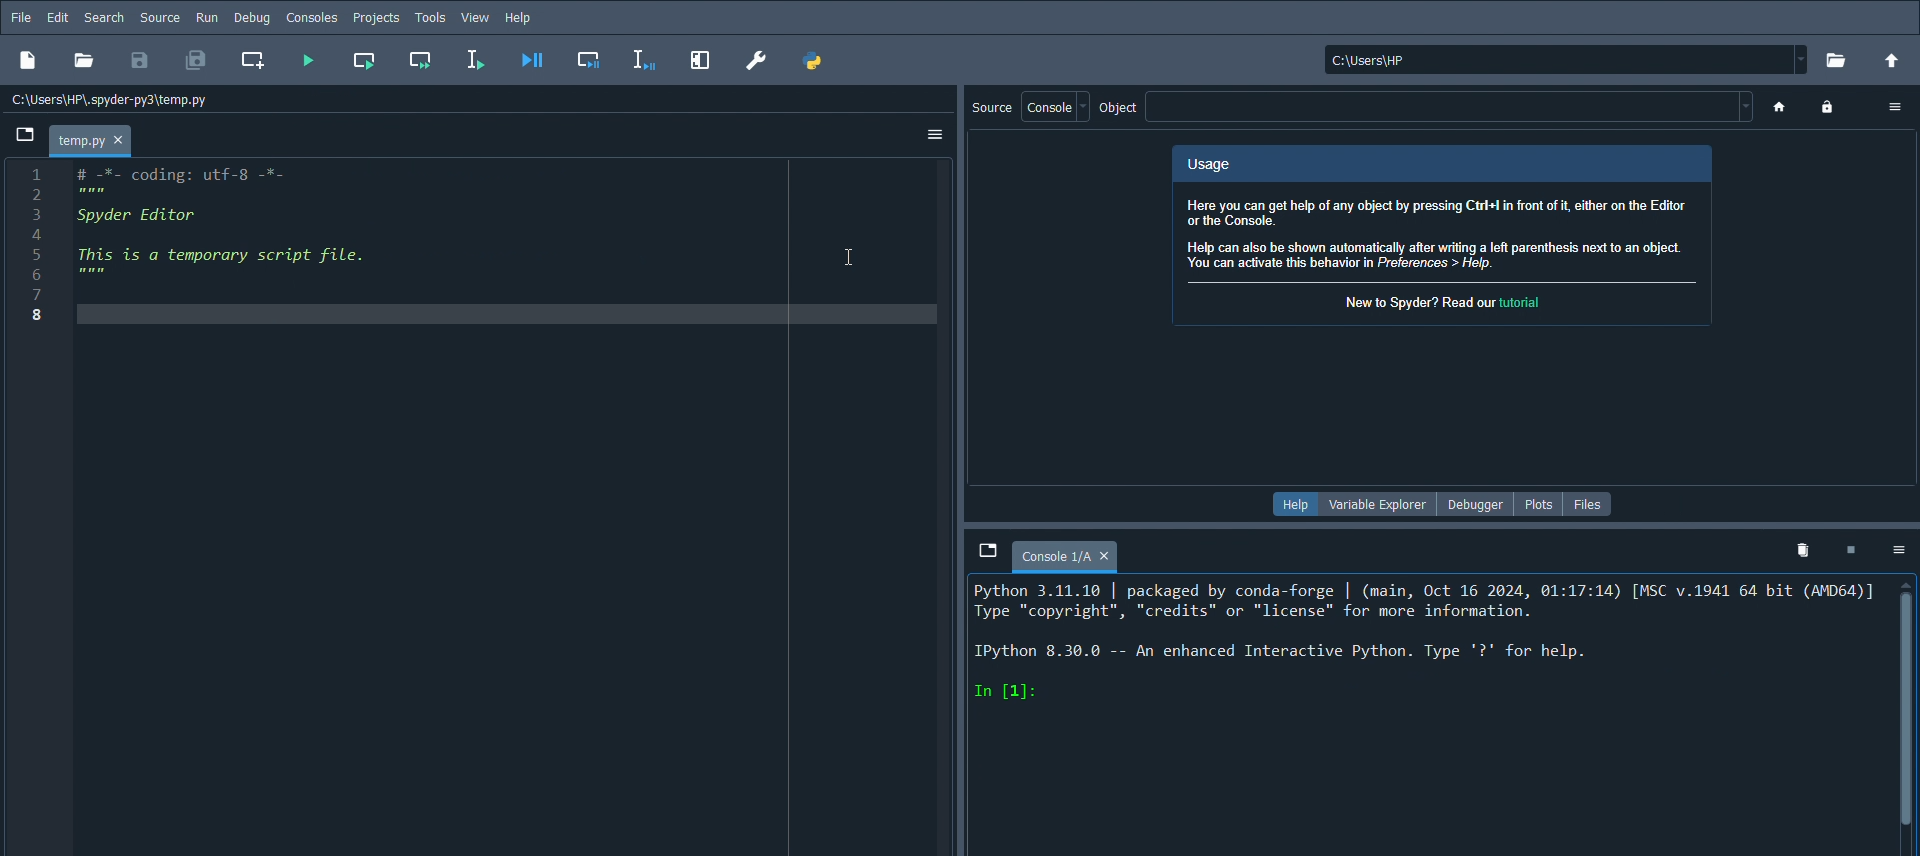 The height and width of the screenshot is (856, 1920). I want to click on Temporary file, so click(89, 141).